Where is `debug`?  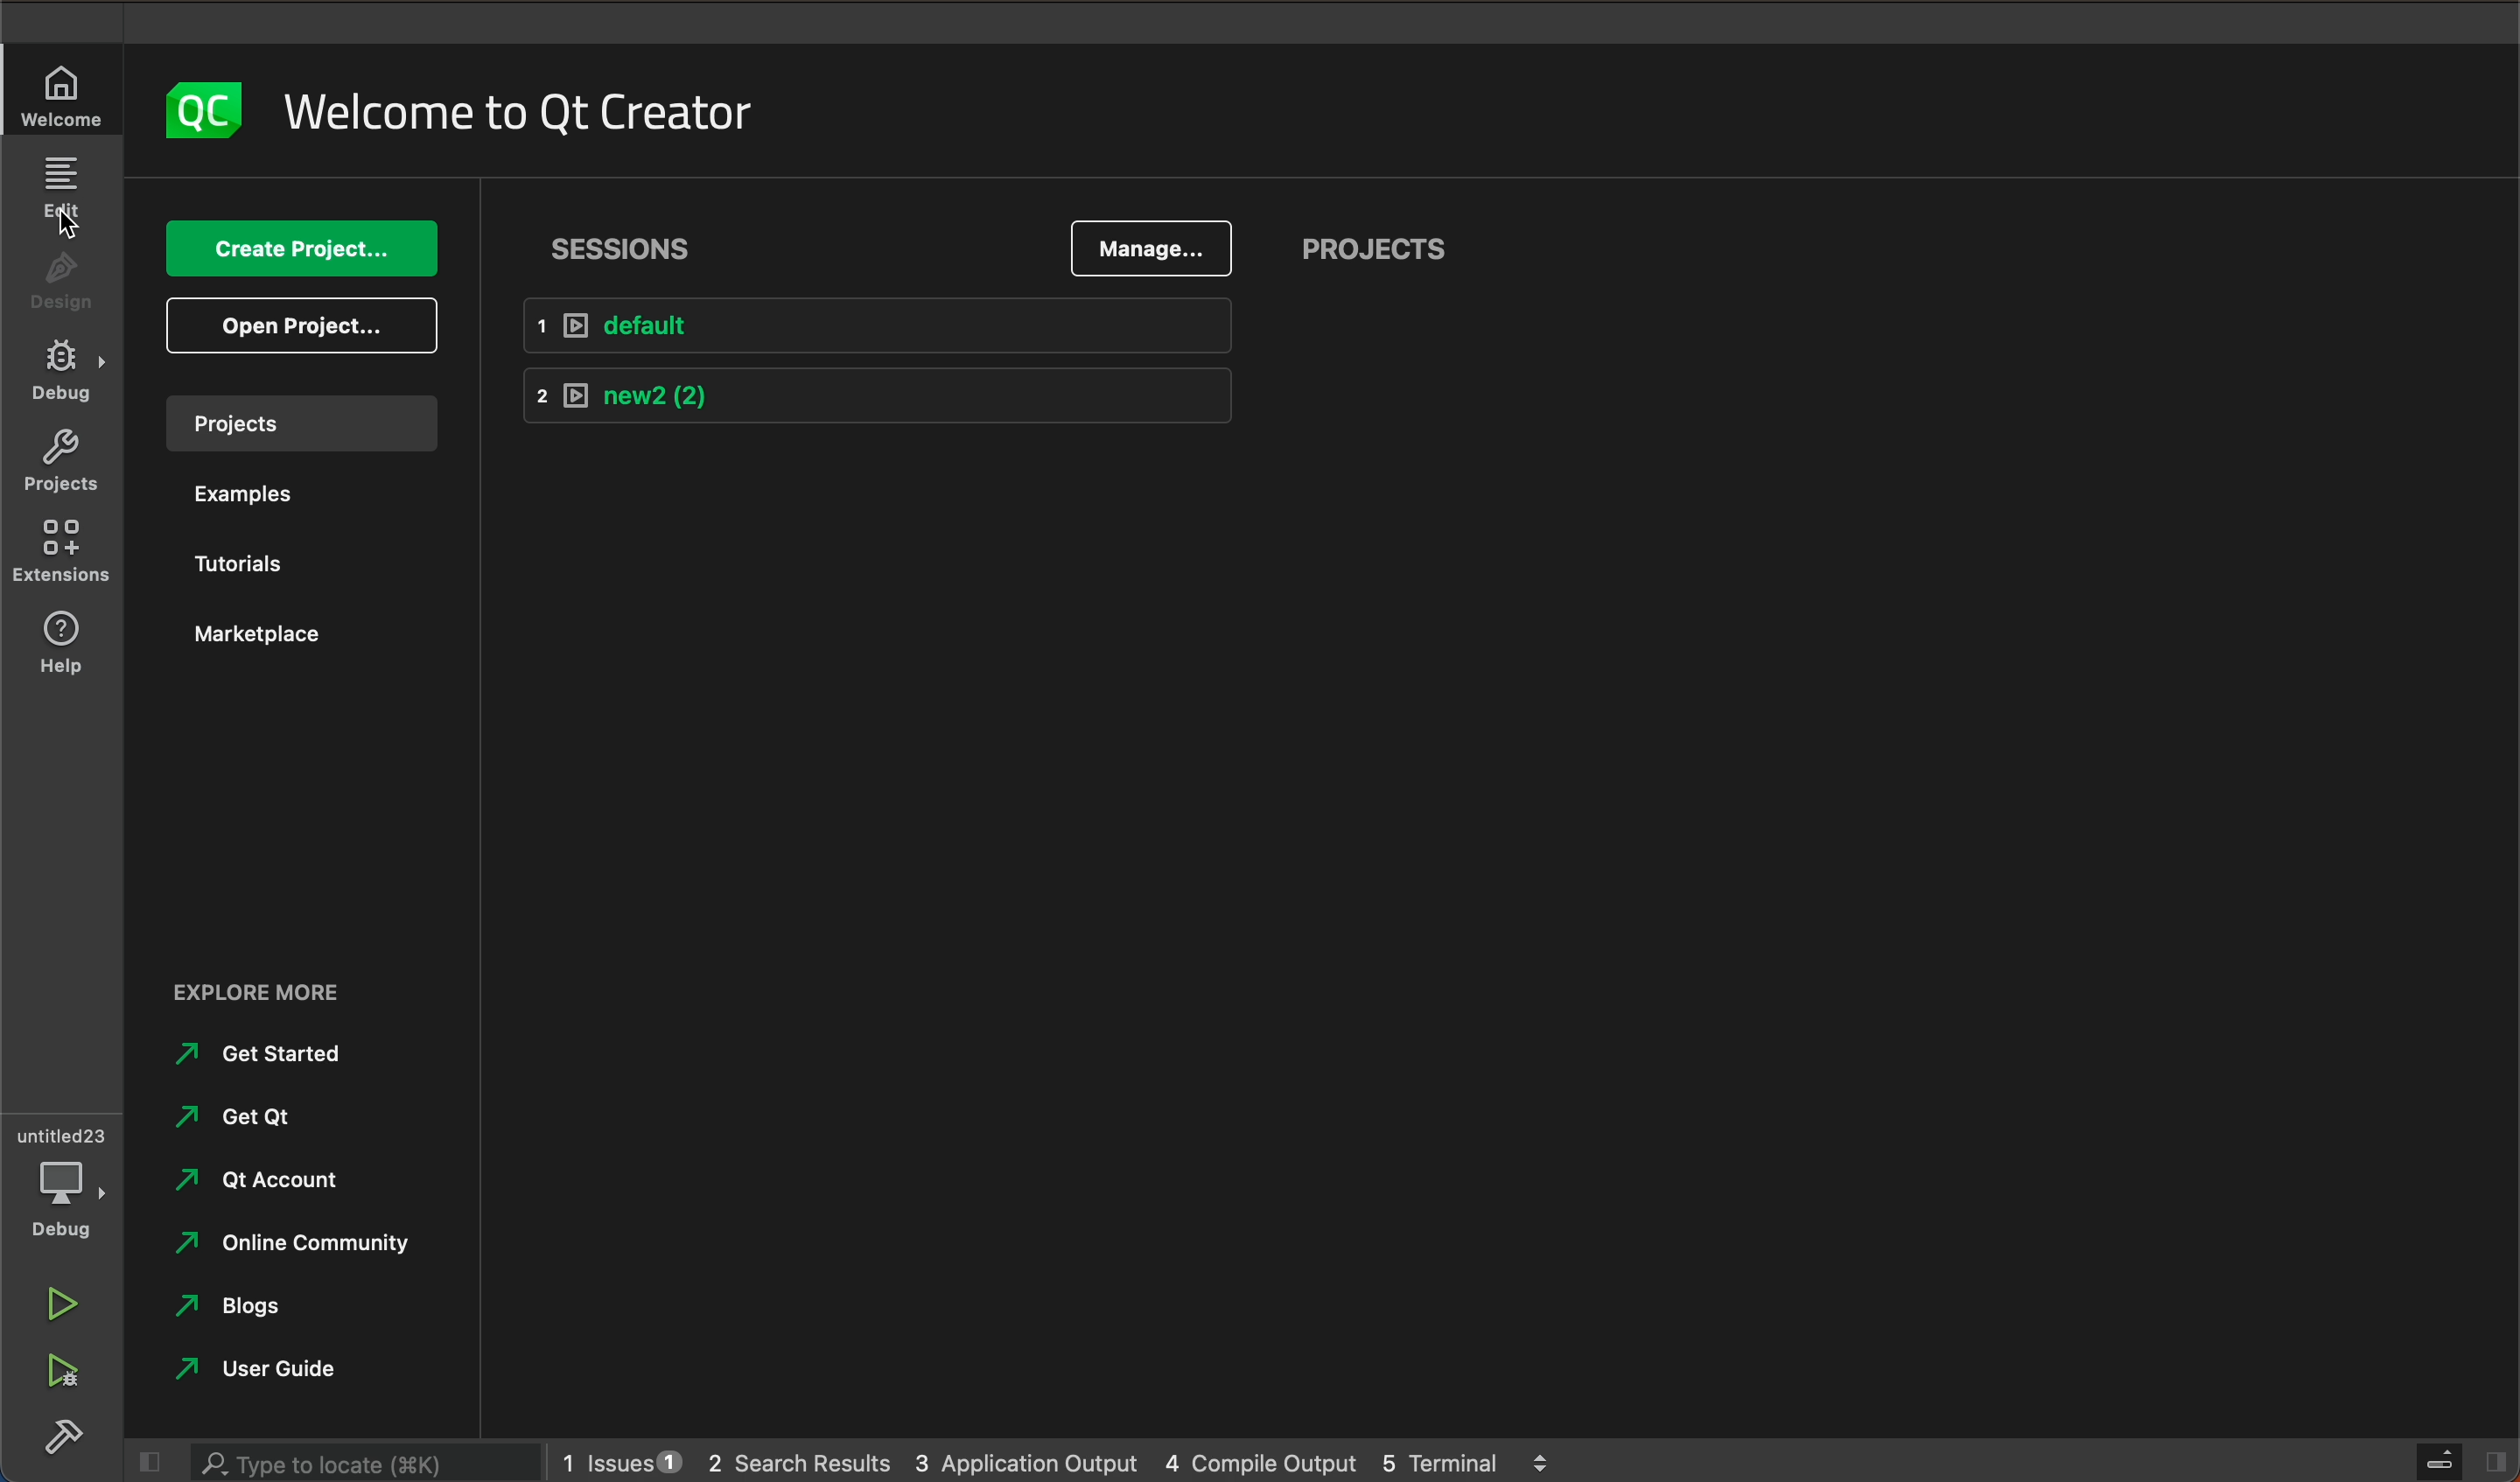 debug is located at coordinates (60, 1179).